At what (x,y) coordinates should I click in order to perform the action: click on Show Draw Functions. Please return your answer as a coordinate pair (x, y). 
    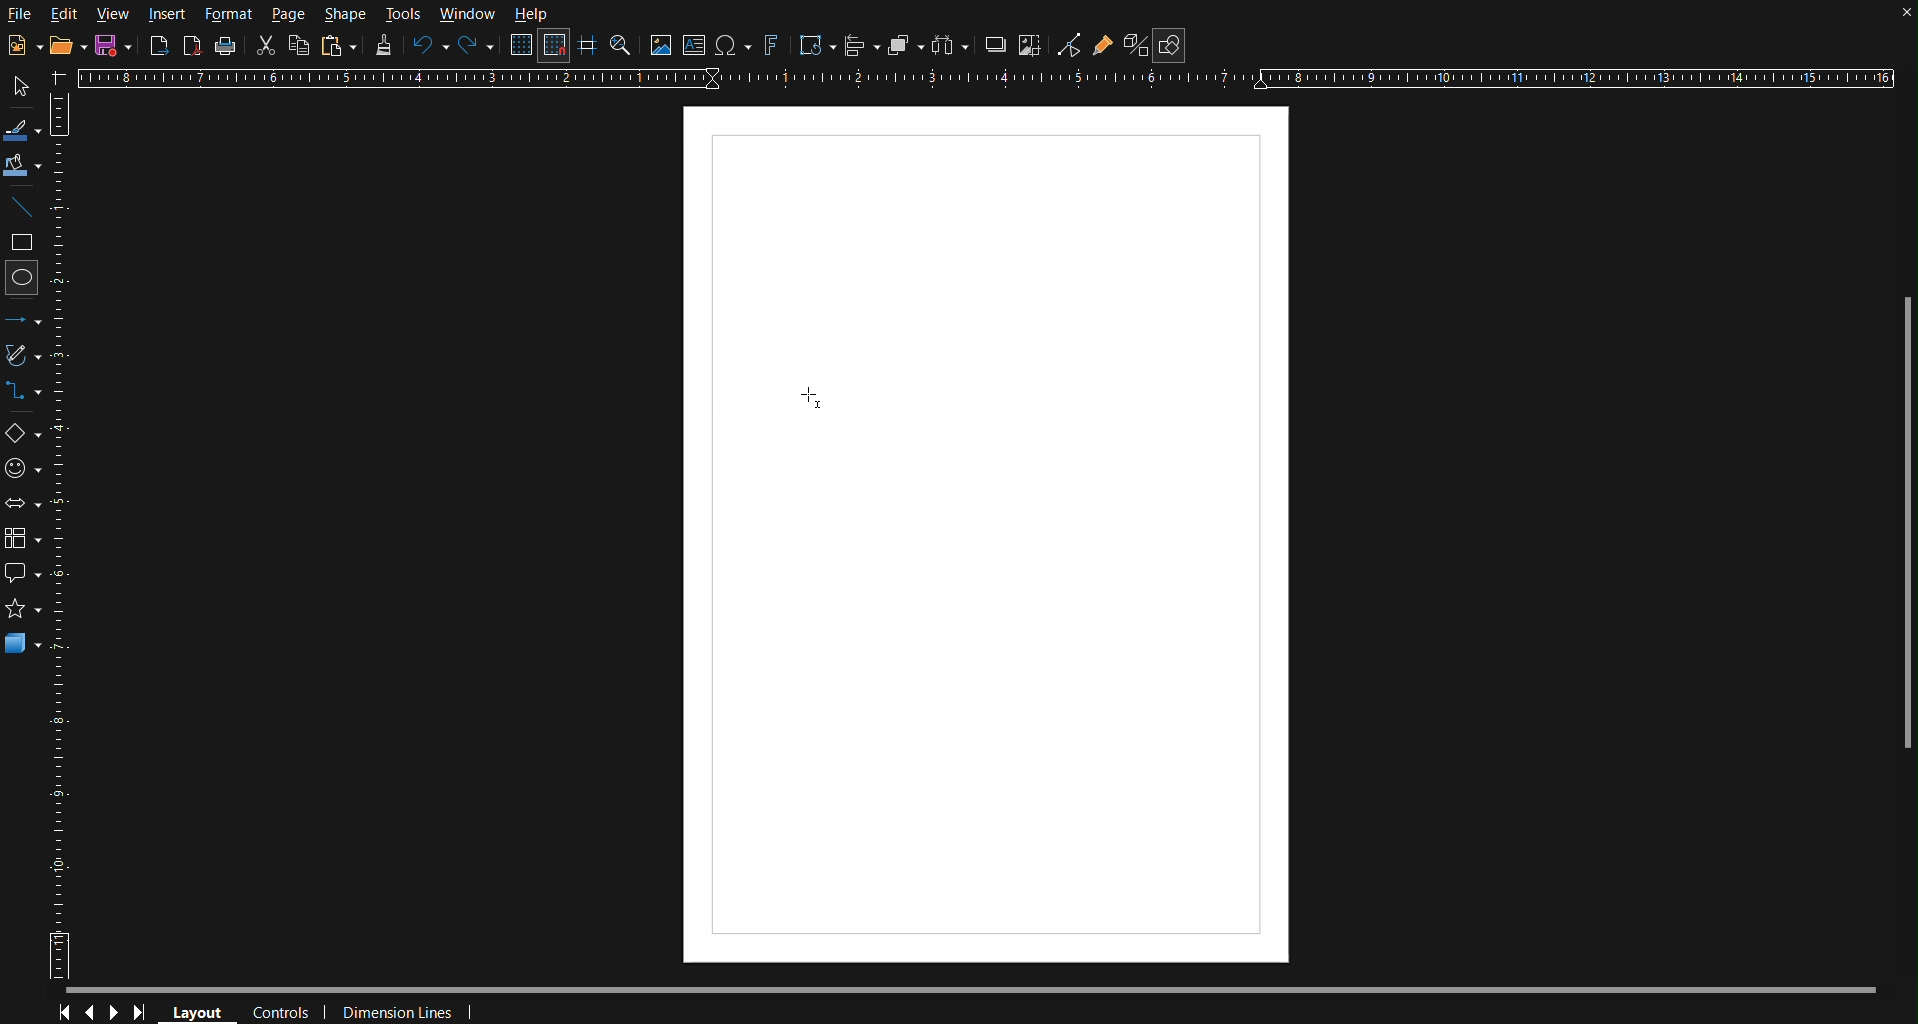
    Looking at the image, I should click on (1170, 46).